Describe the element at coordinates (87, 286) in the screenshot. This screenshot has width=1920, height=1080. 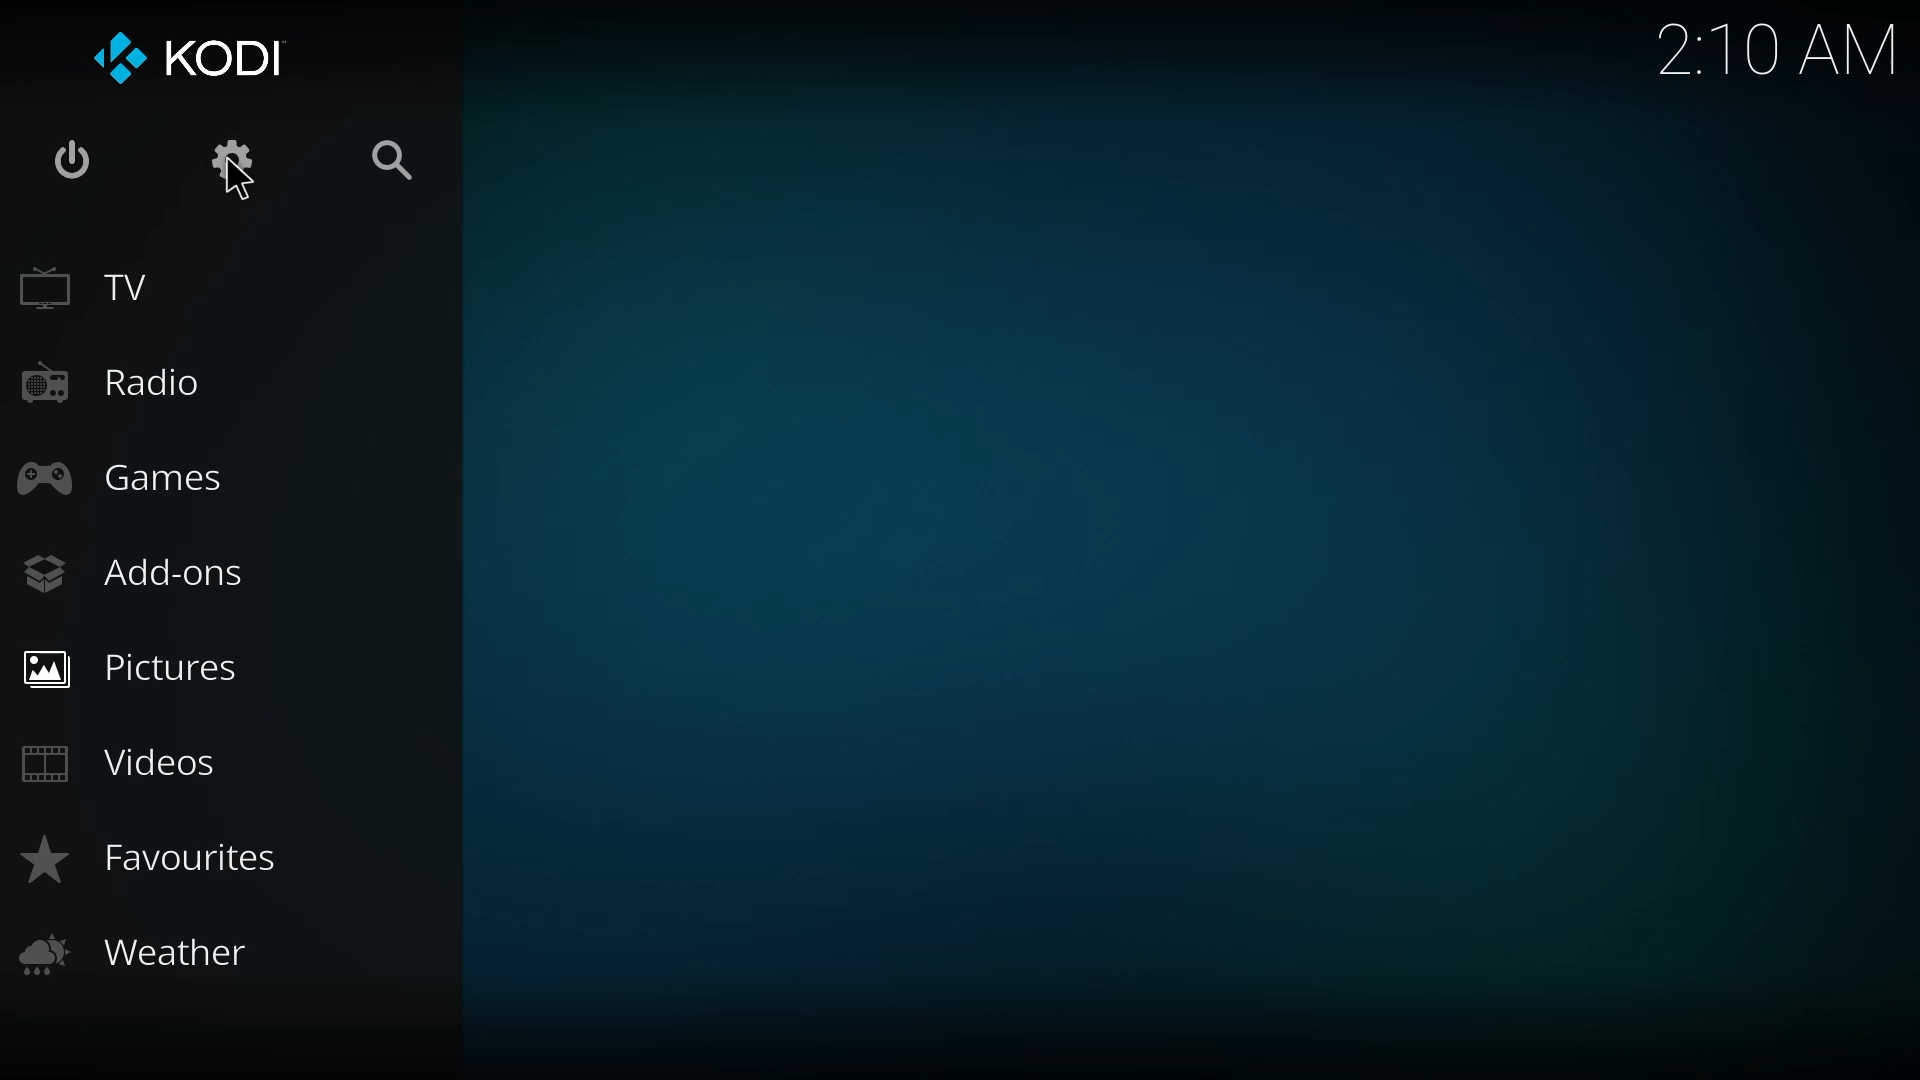
I see `tv` at that location.